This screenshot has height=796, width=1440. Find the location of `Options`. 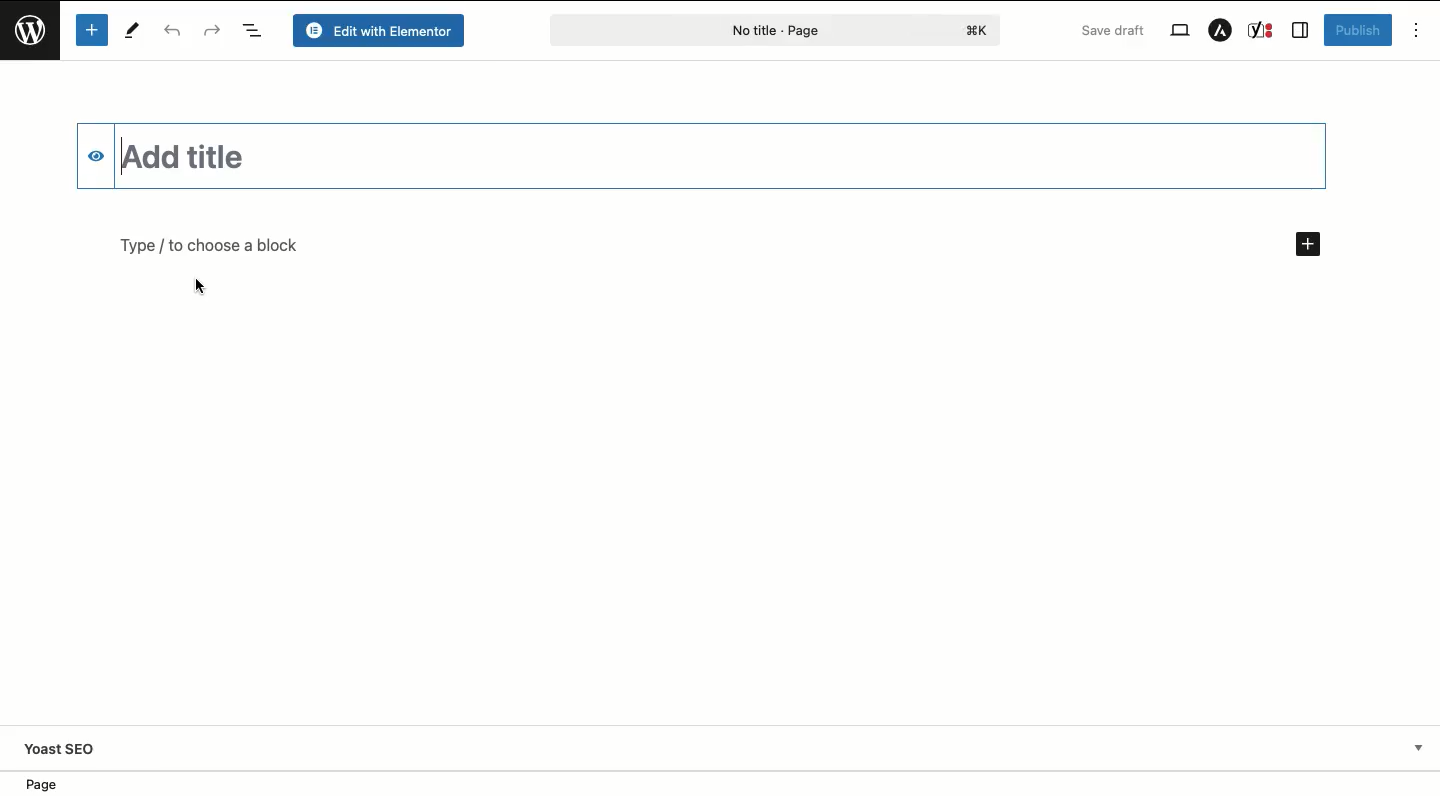

Options is located at coordinates (1417, 30).